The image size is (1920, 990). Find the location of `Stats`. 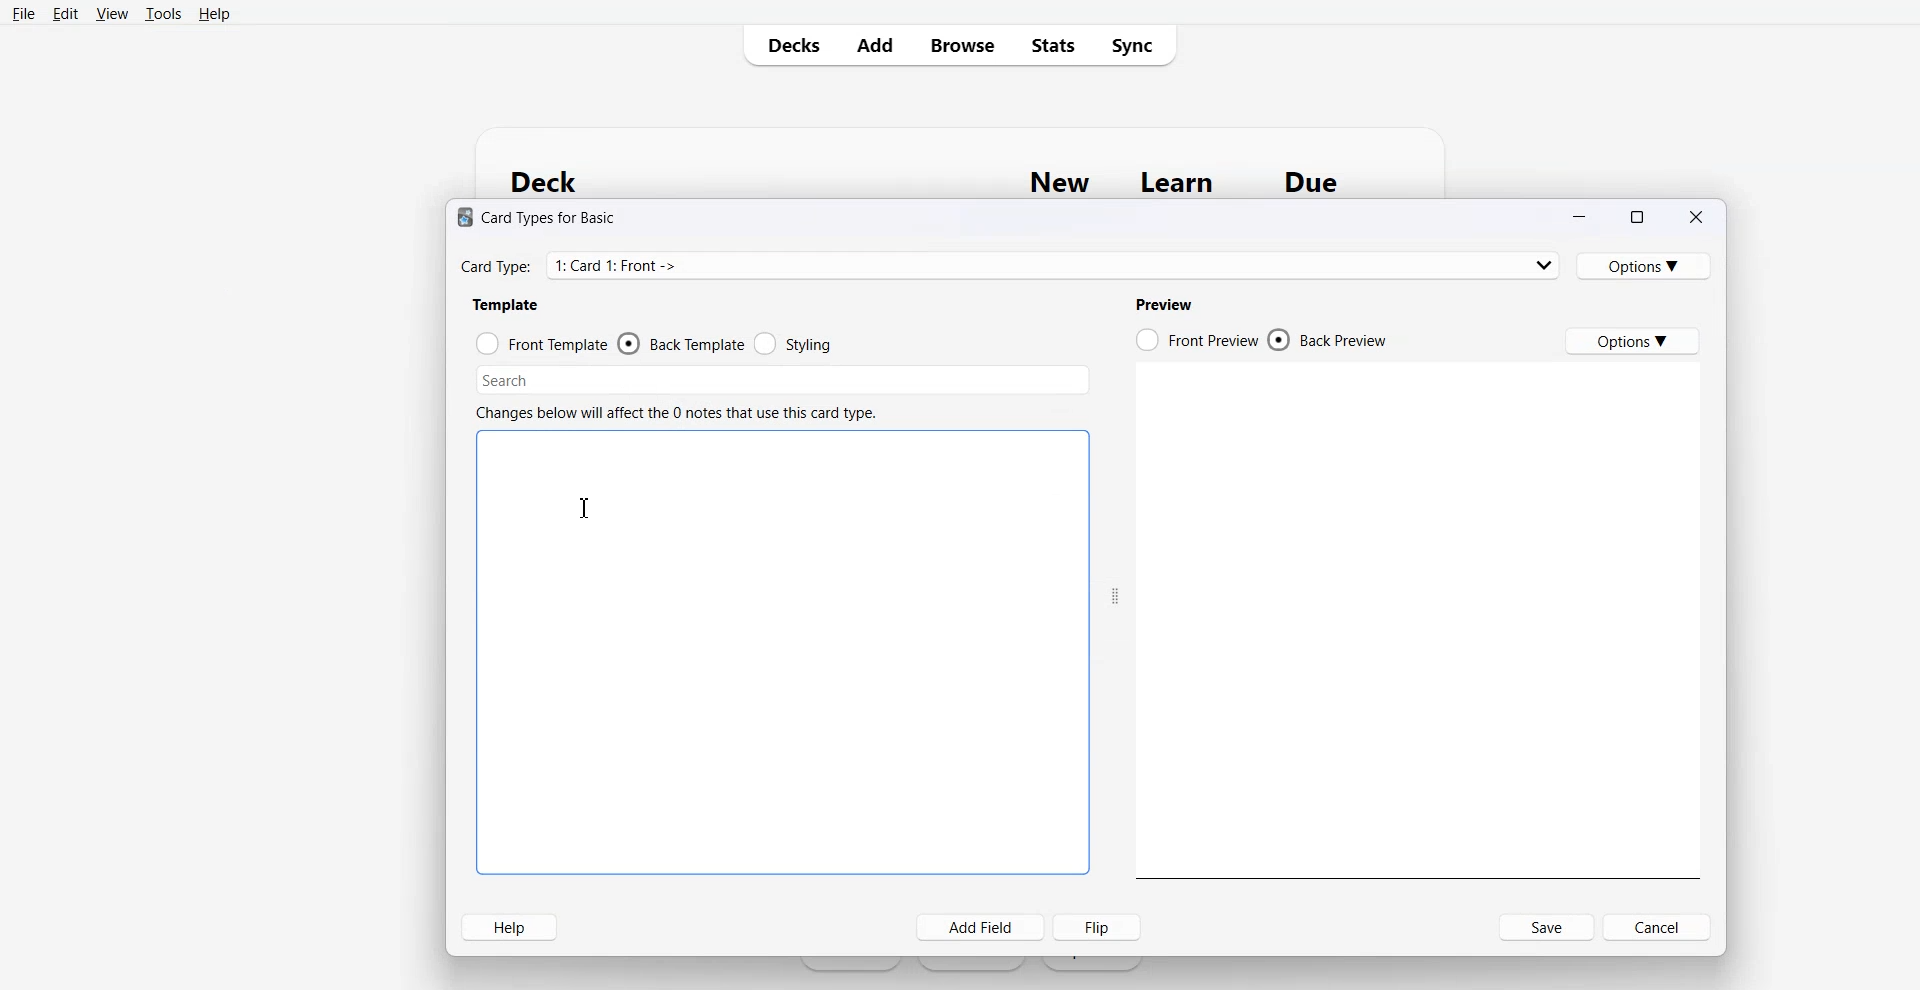

Stats is located at coordinates (1050, 44).